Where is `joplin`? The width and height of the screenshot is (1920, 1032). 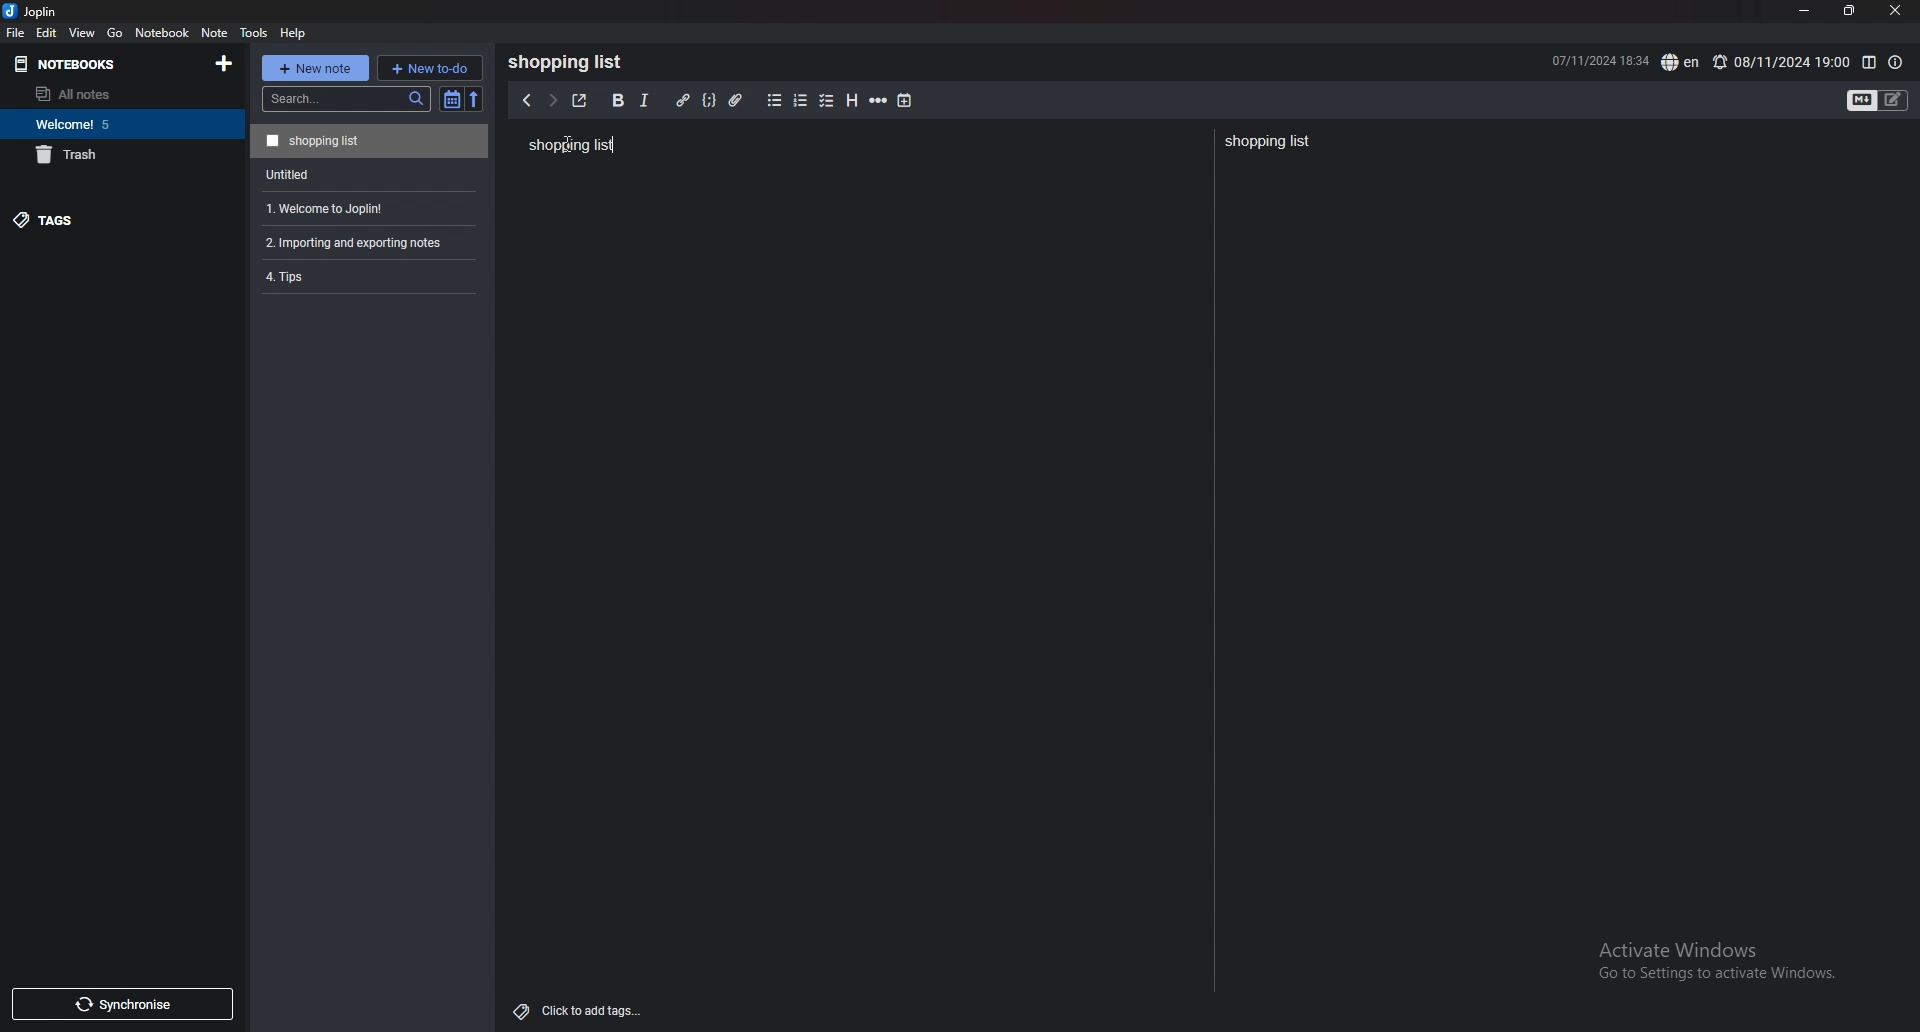
joplin is located at coordinates (34, 11).